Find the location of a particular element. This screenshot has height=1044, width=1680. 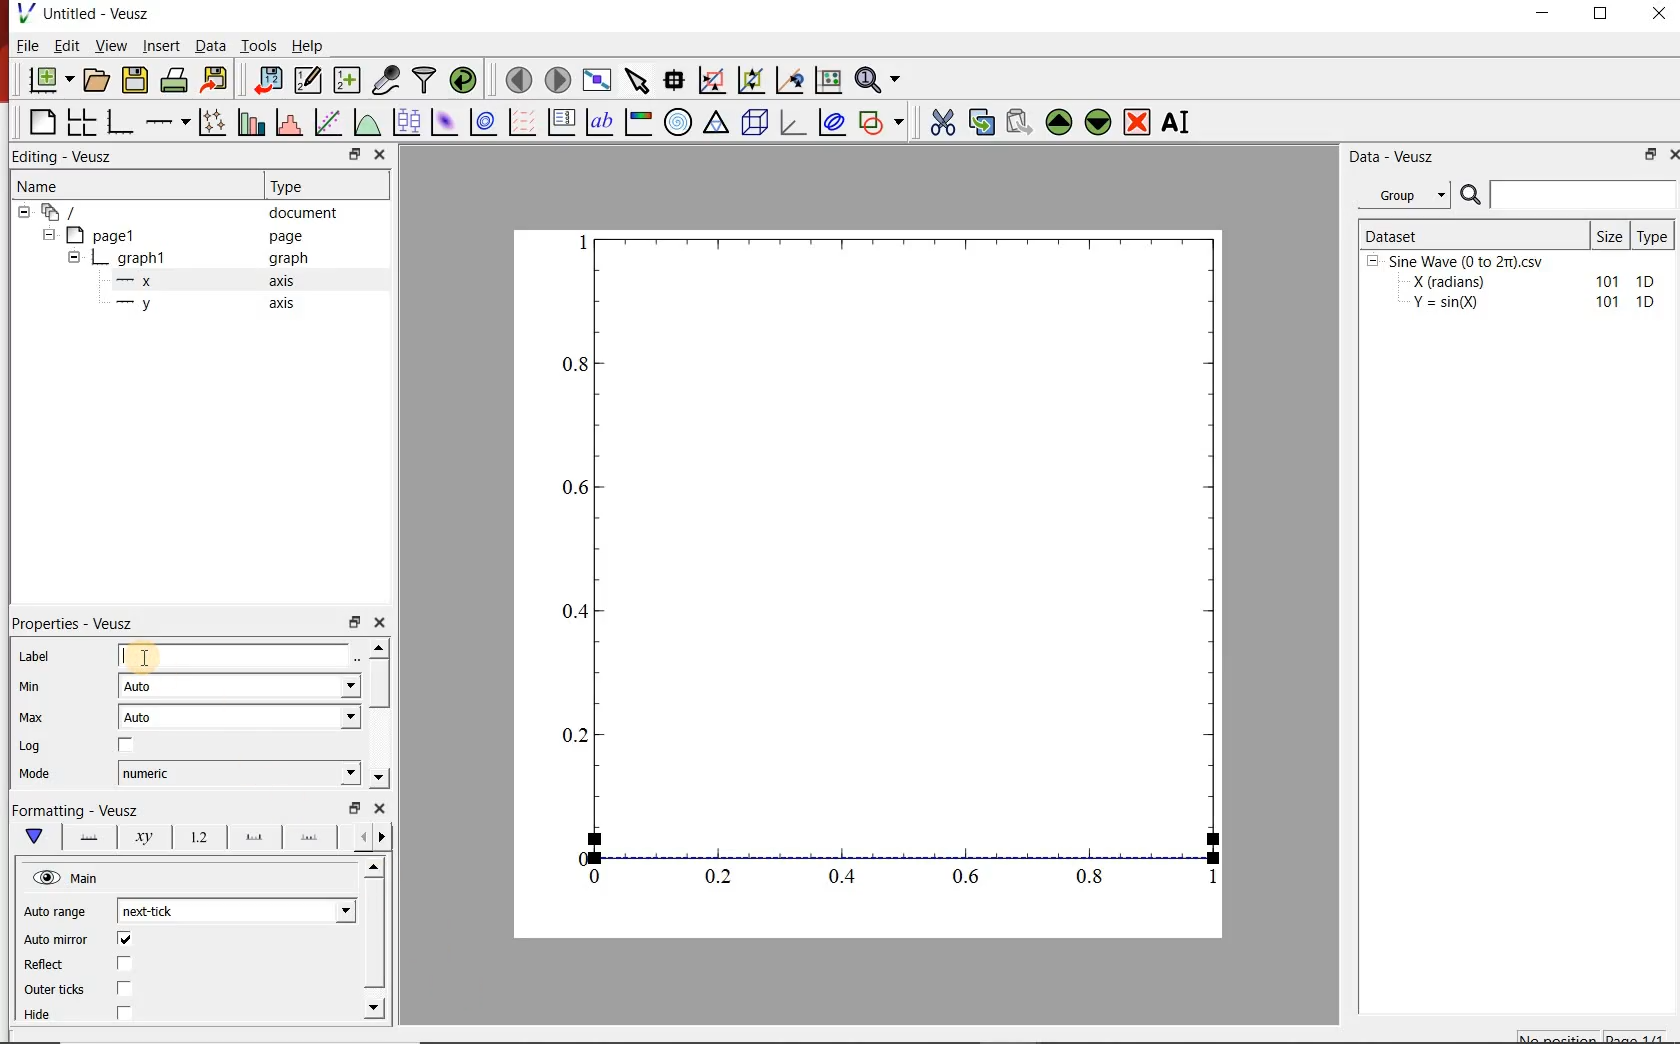

Checkboxes is located at coordinates (126, 977).